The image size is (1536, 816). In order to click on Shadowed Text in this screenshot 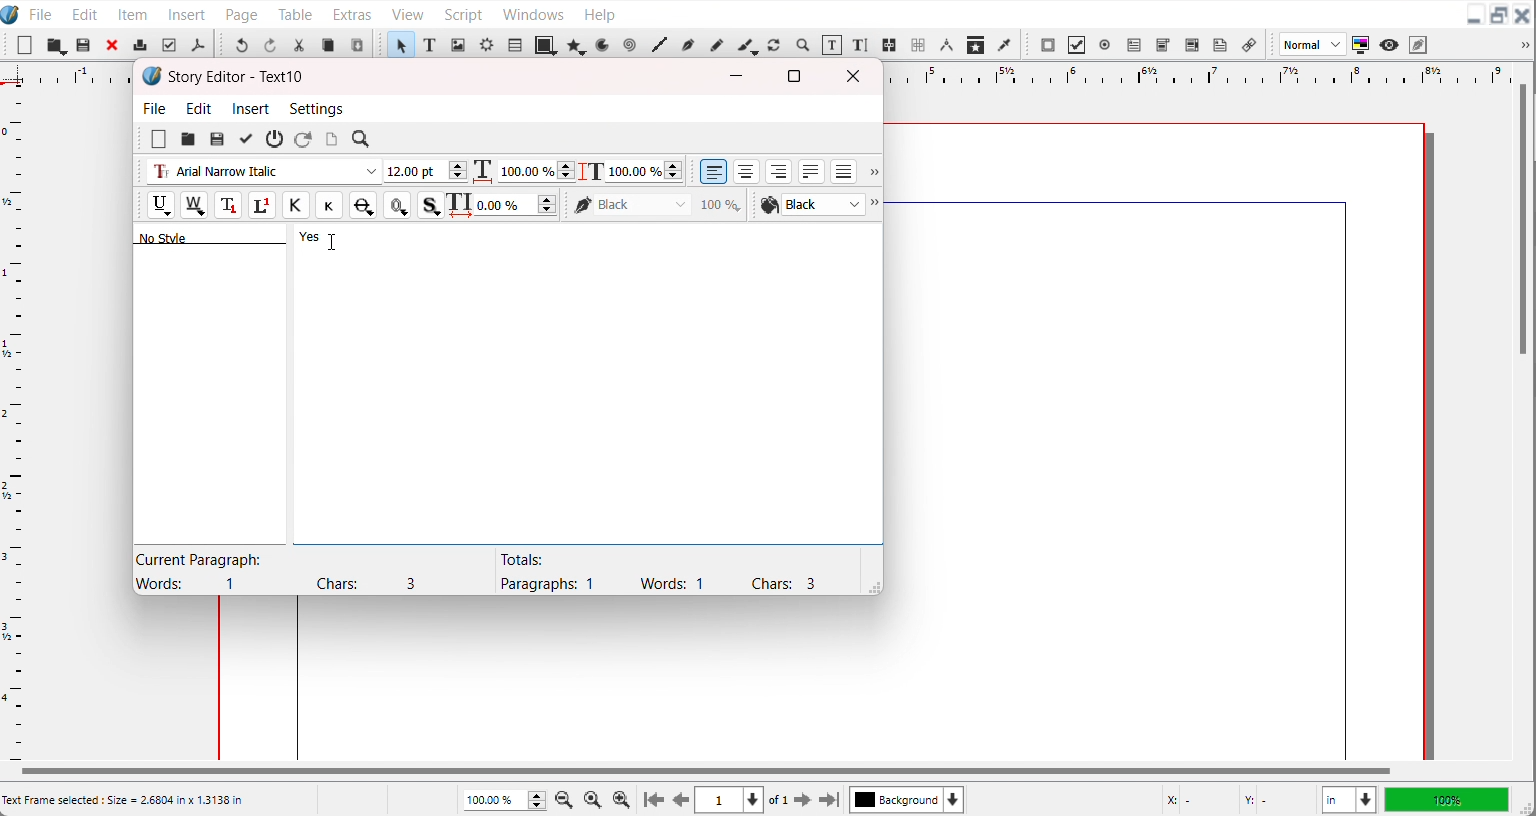, I will do `click(431, 205)`.